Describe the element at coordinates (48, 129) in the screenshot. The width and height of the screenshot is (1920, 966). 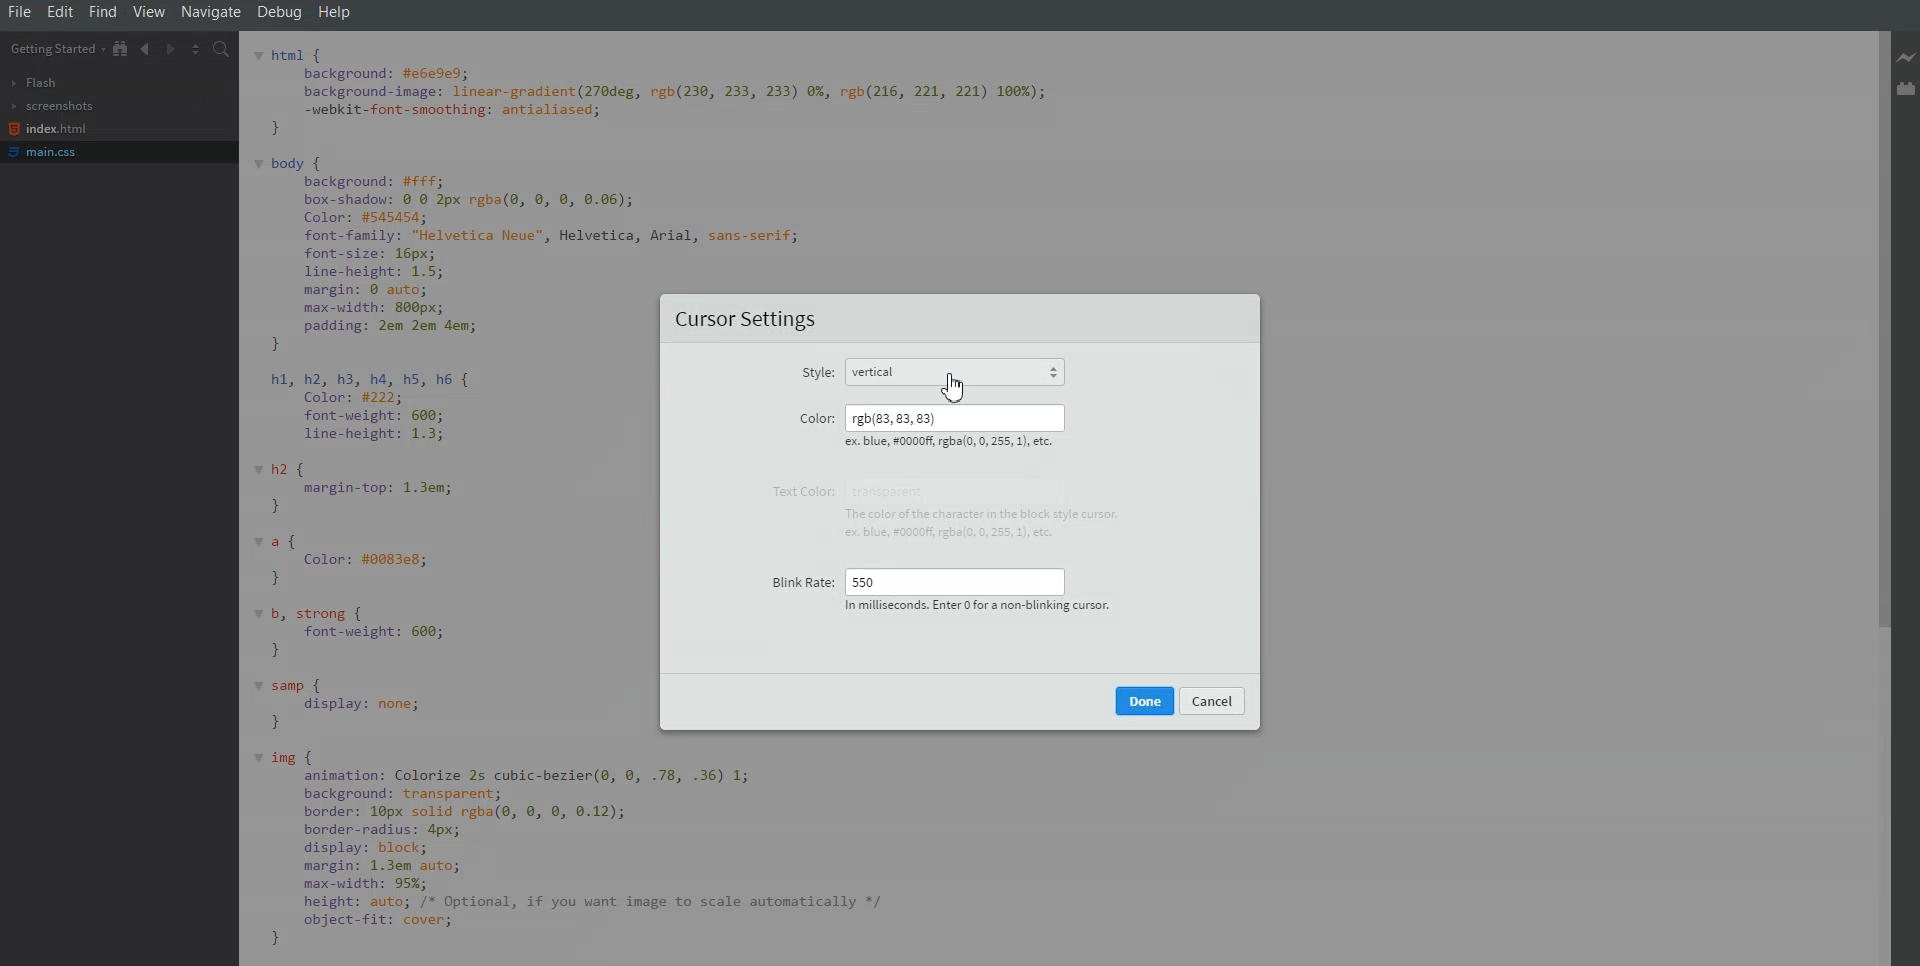
I see `index.html` at that location.